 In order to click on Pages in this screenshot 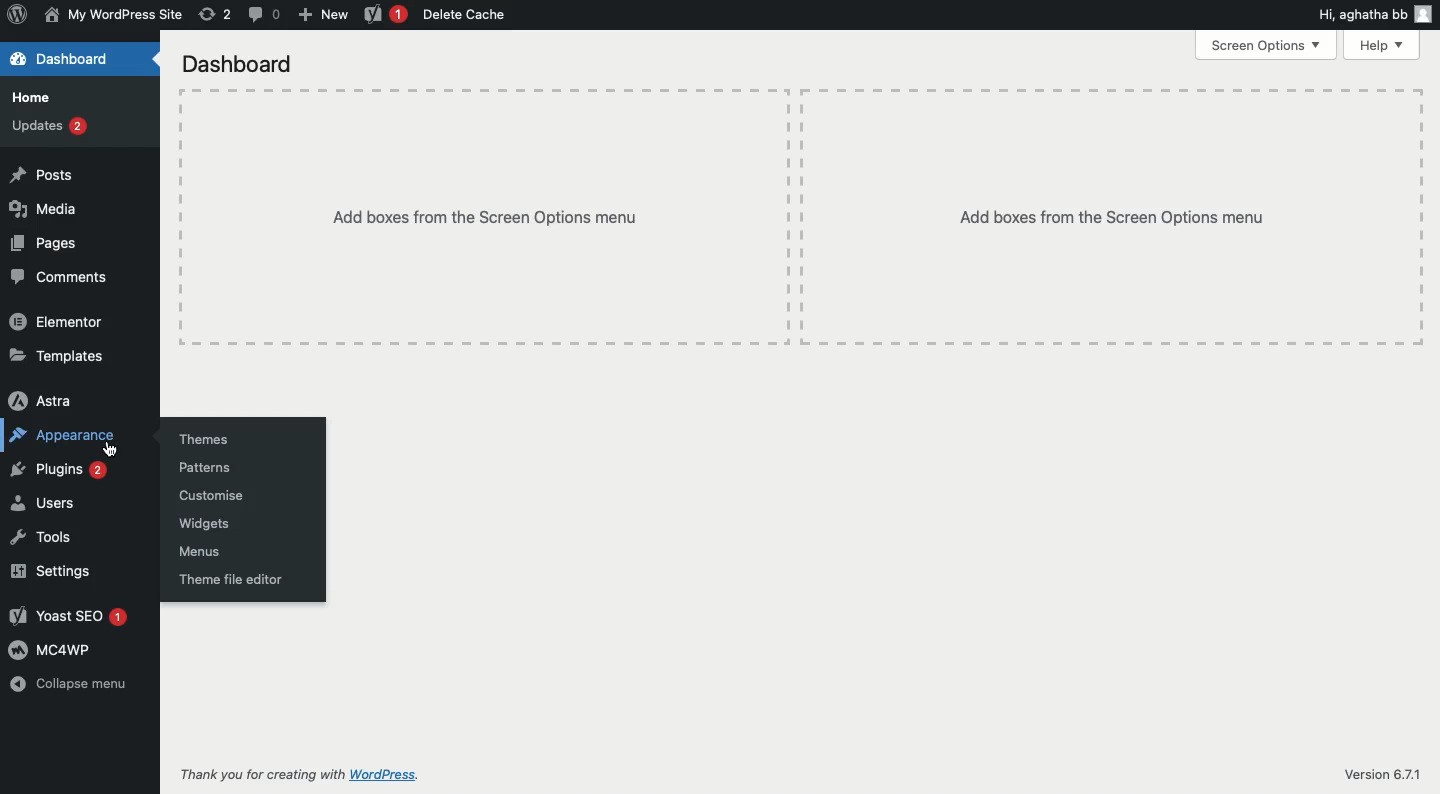, I will do `click(45, 244)`.